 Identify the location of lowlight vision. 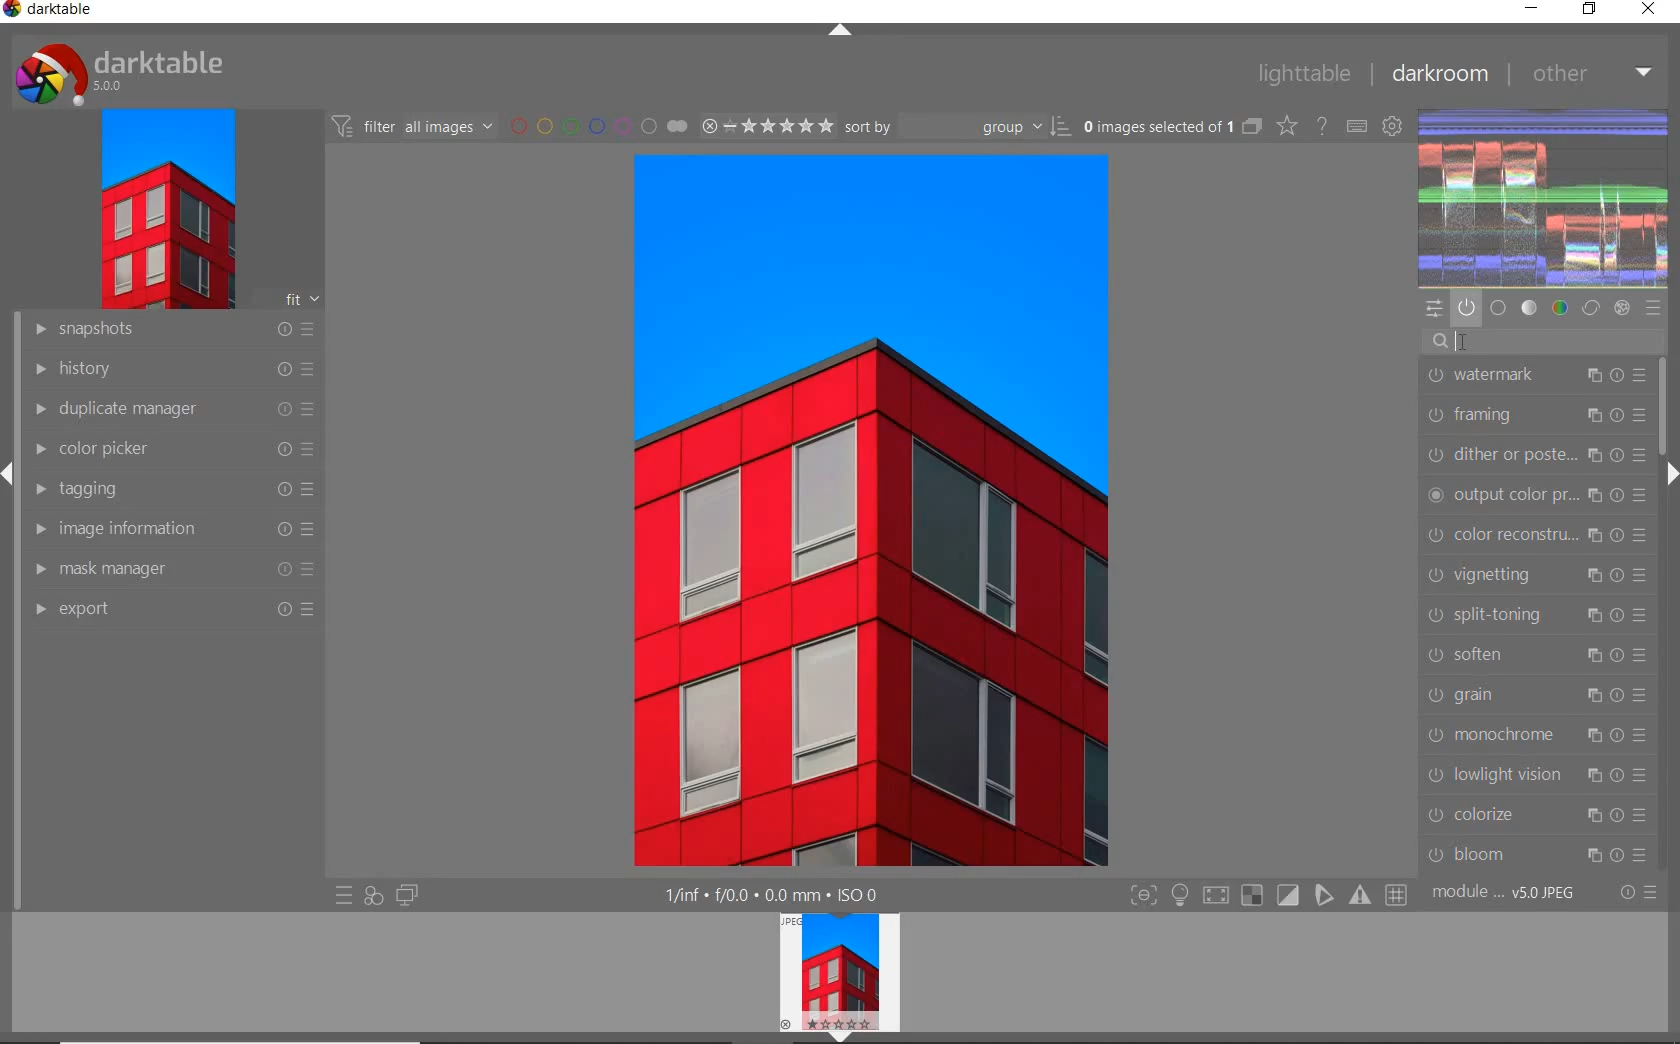
(1538, 775).